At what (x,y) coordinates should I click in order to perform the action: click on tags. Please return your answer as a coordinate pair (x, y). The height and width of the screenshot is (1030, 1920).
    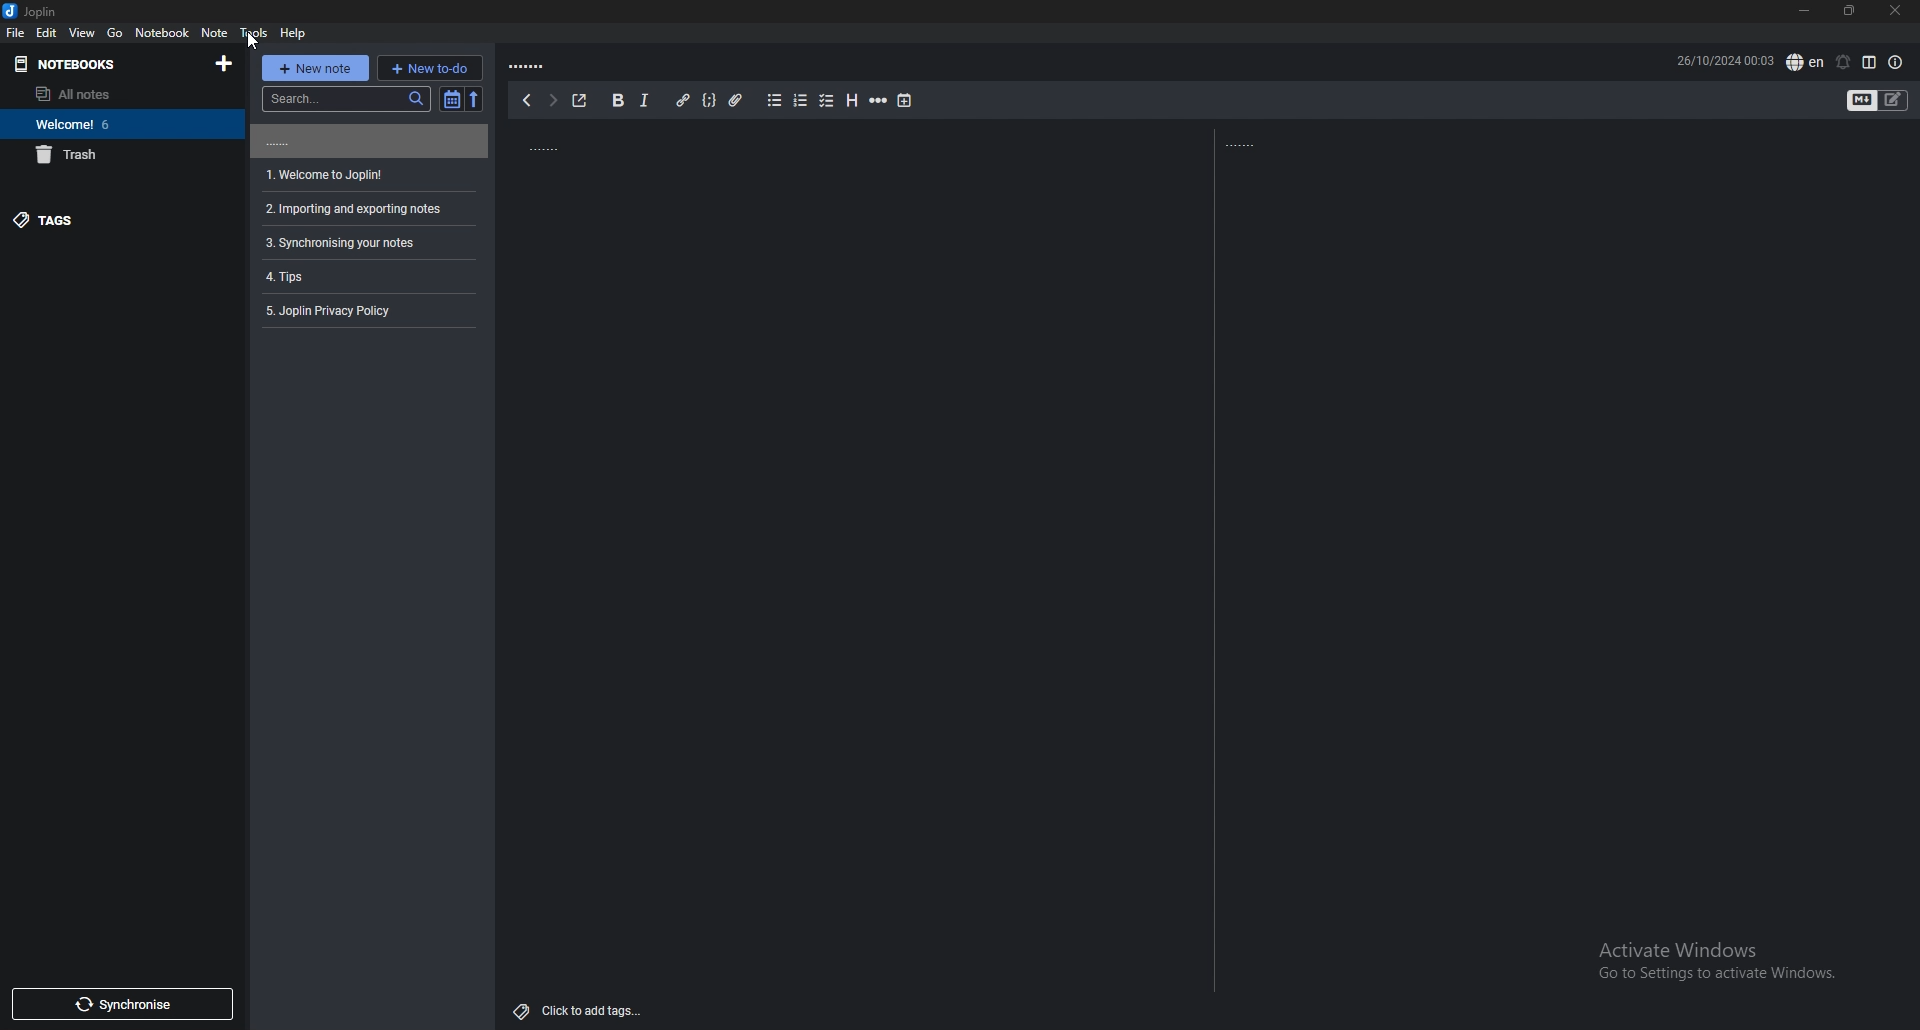
    Looking at the image, I should click on (112, 222).